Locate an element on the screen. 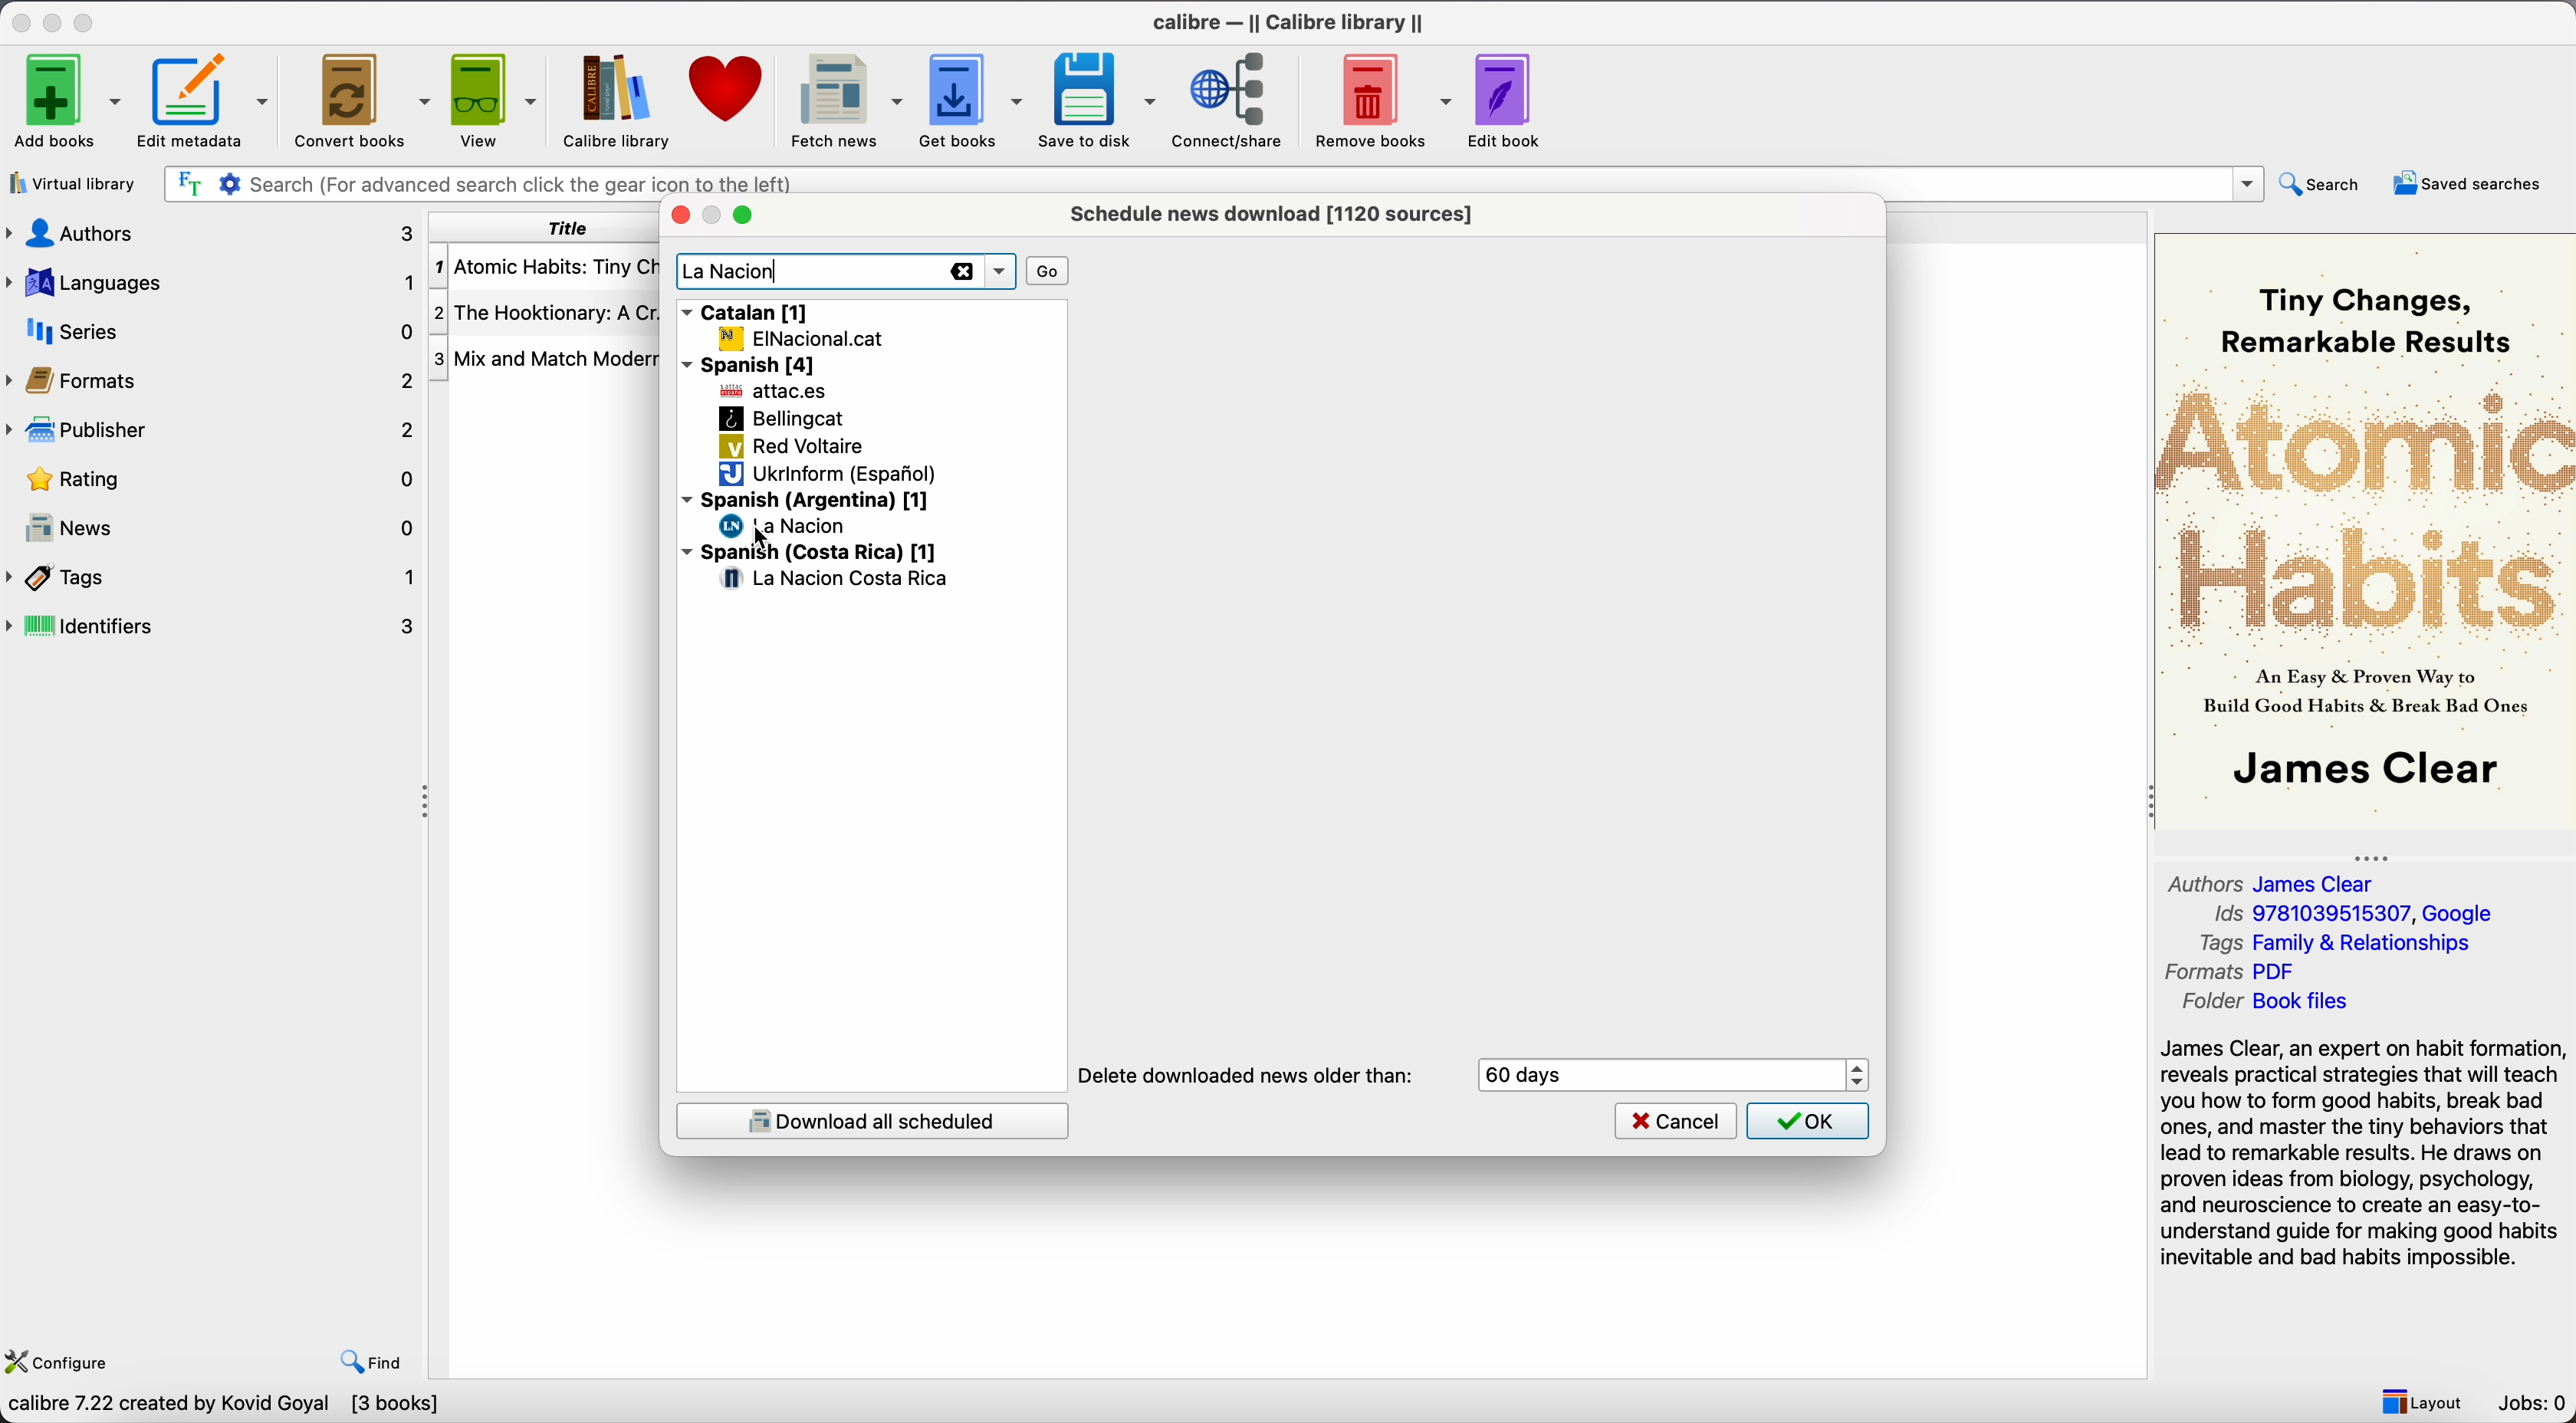 Image resolution: width=2576 pixels, height=1423 pixels. series is located at coordinates (213, 330).